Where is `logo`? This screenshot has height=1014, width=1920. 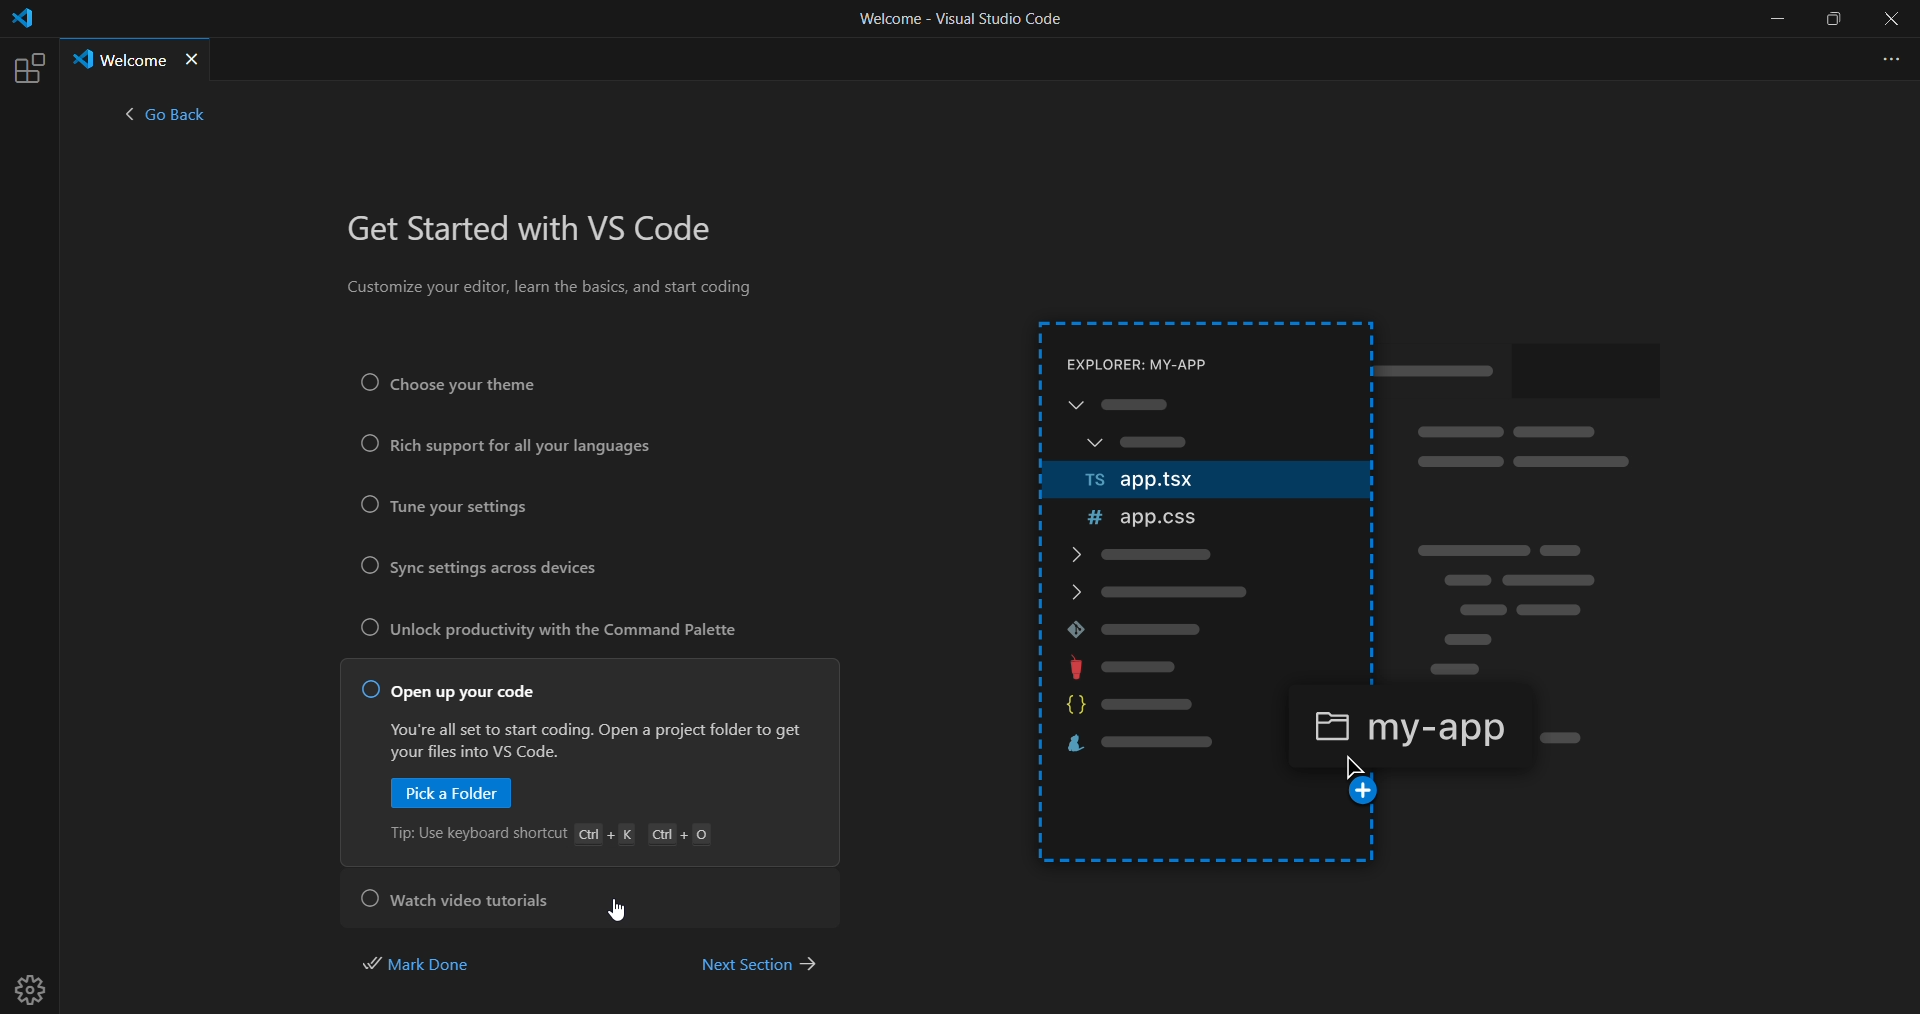
logo is located at coordinates (21, 22).